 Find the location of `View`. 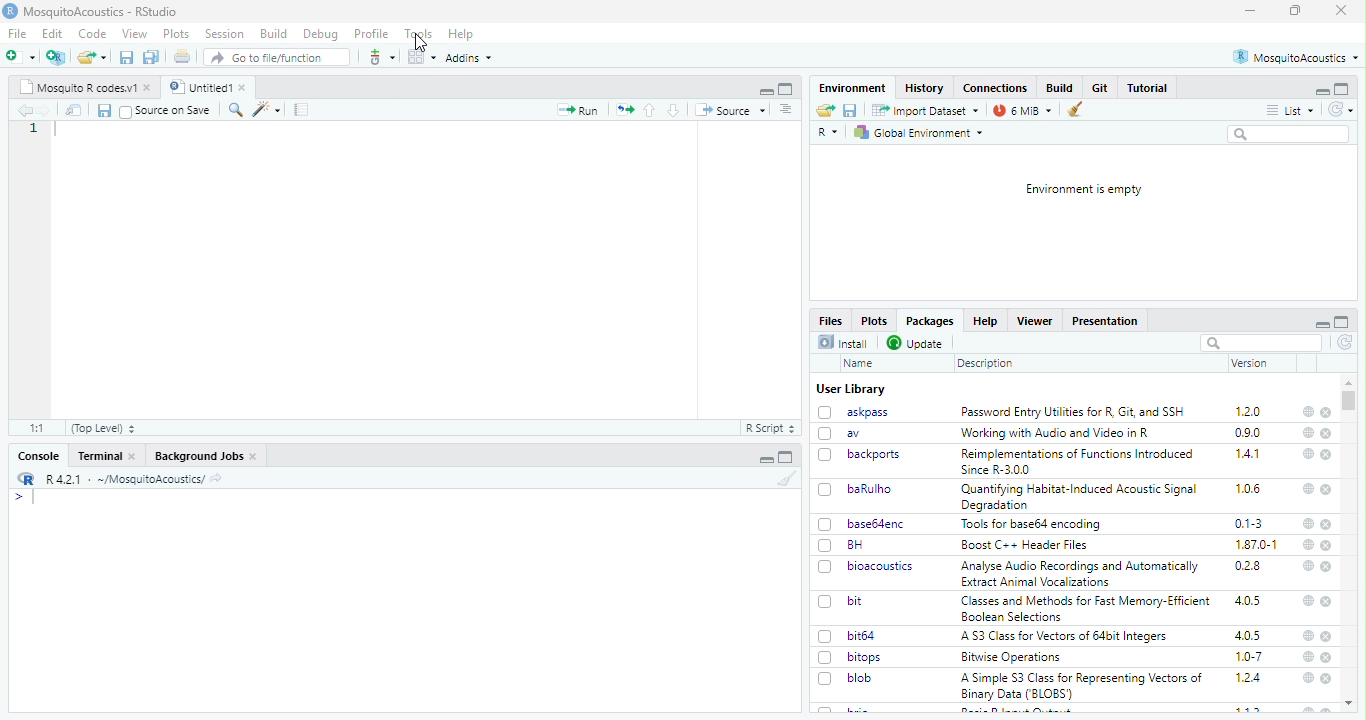

View is located at coordinates (136, 34).